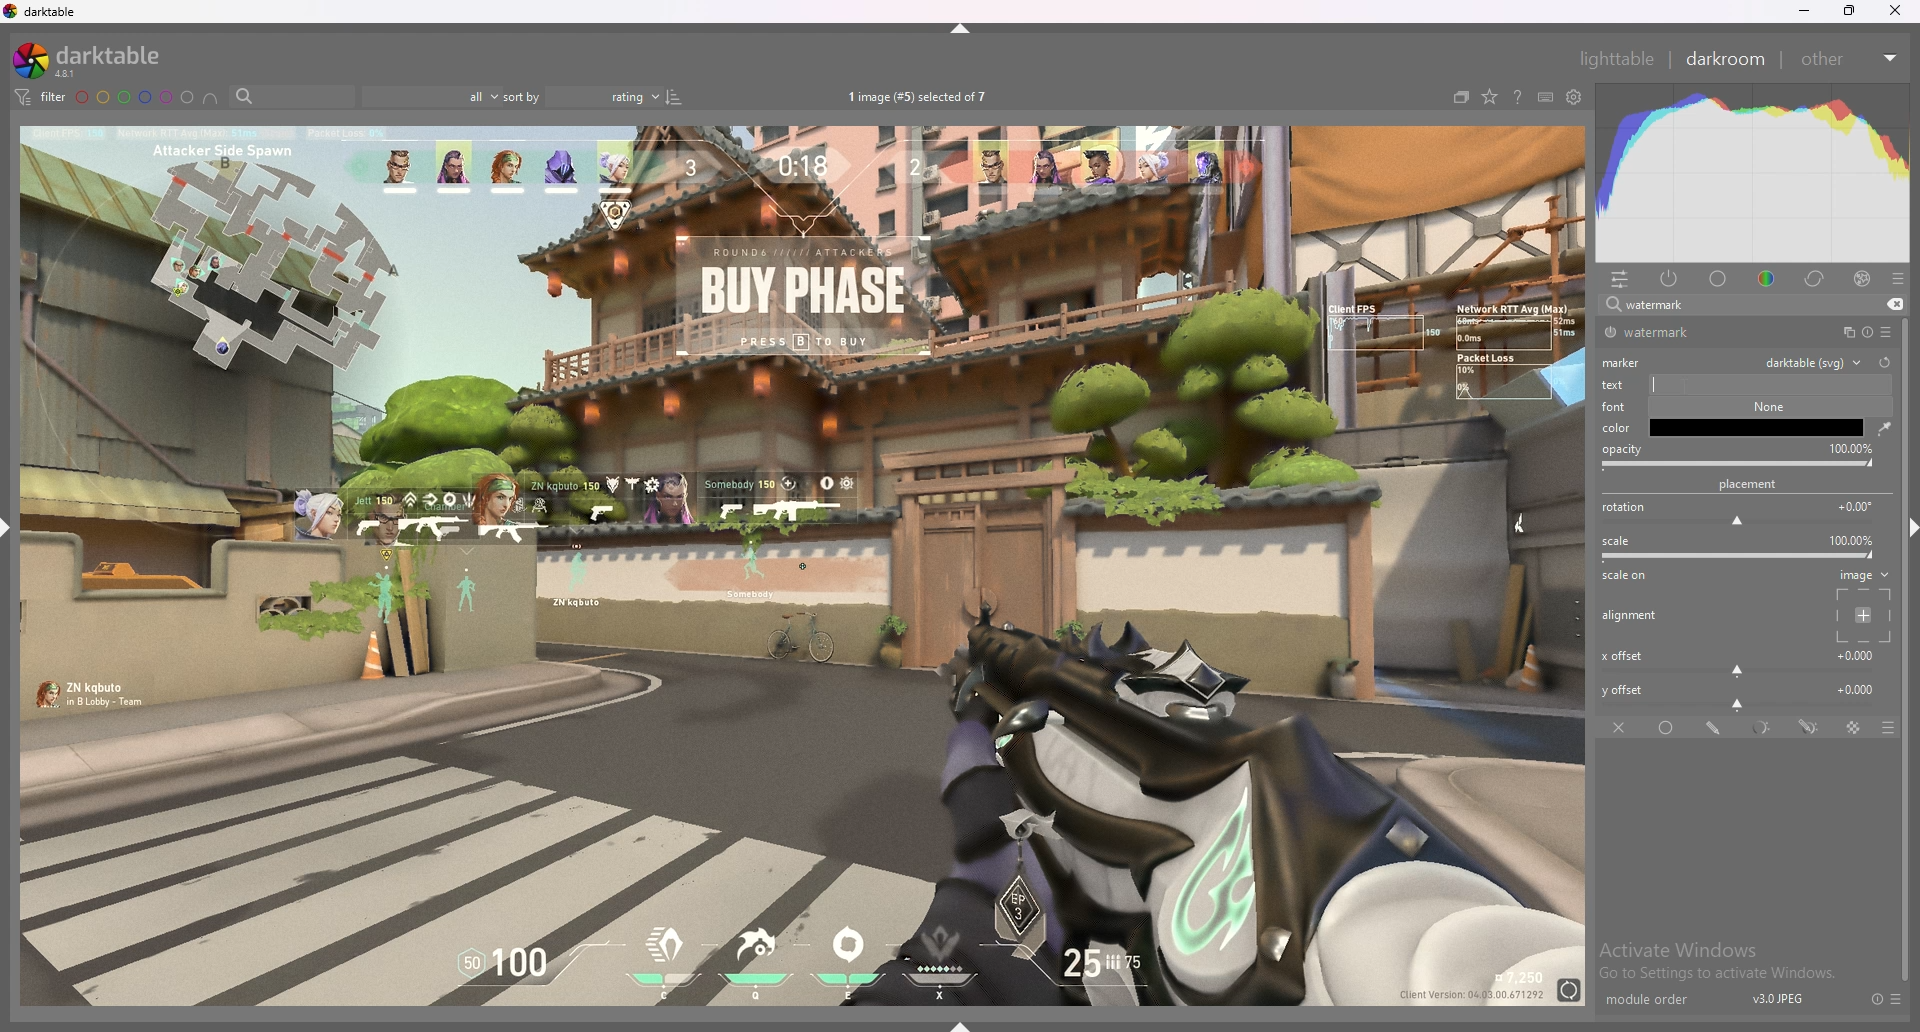  I want to click on raster mask, so click(1855, 728).